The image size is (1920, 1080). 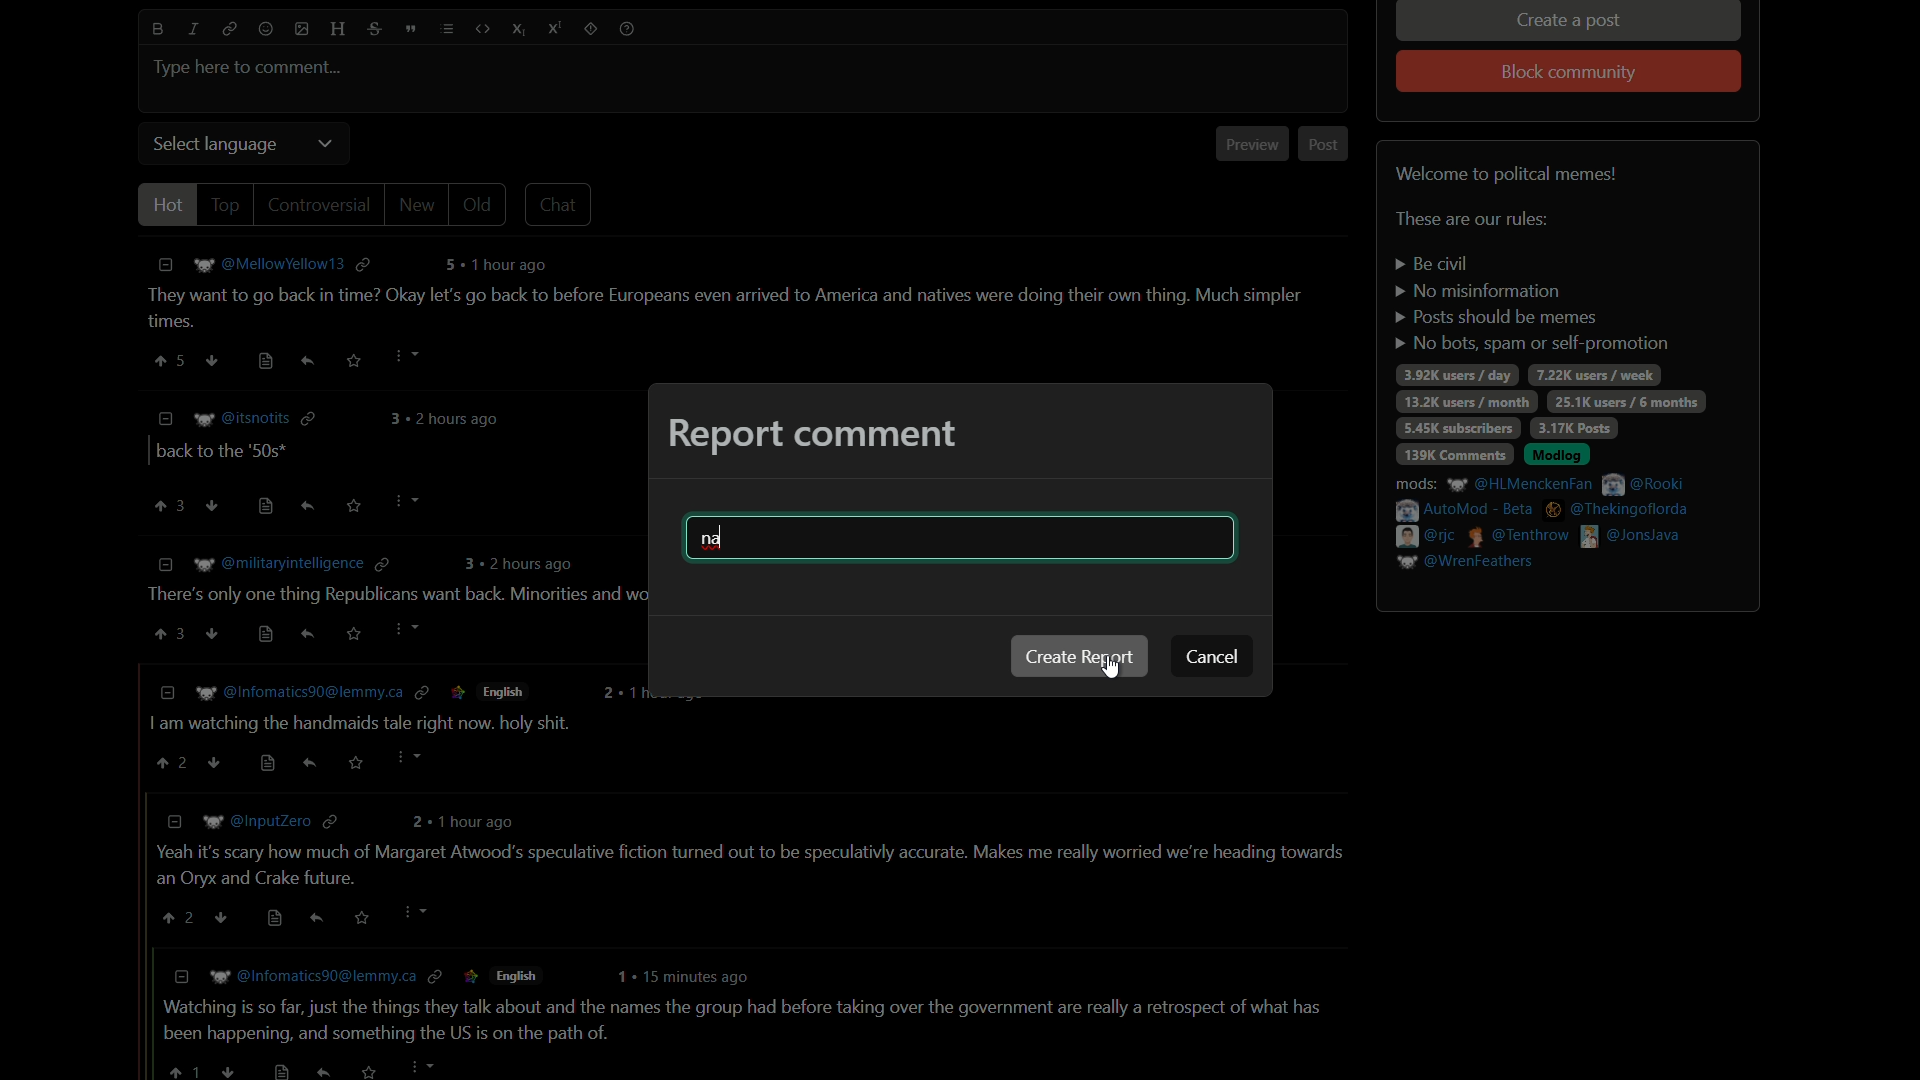 I want to click on superscript, so click(x=554, y=29).